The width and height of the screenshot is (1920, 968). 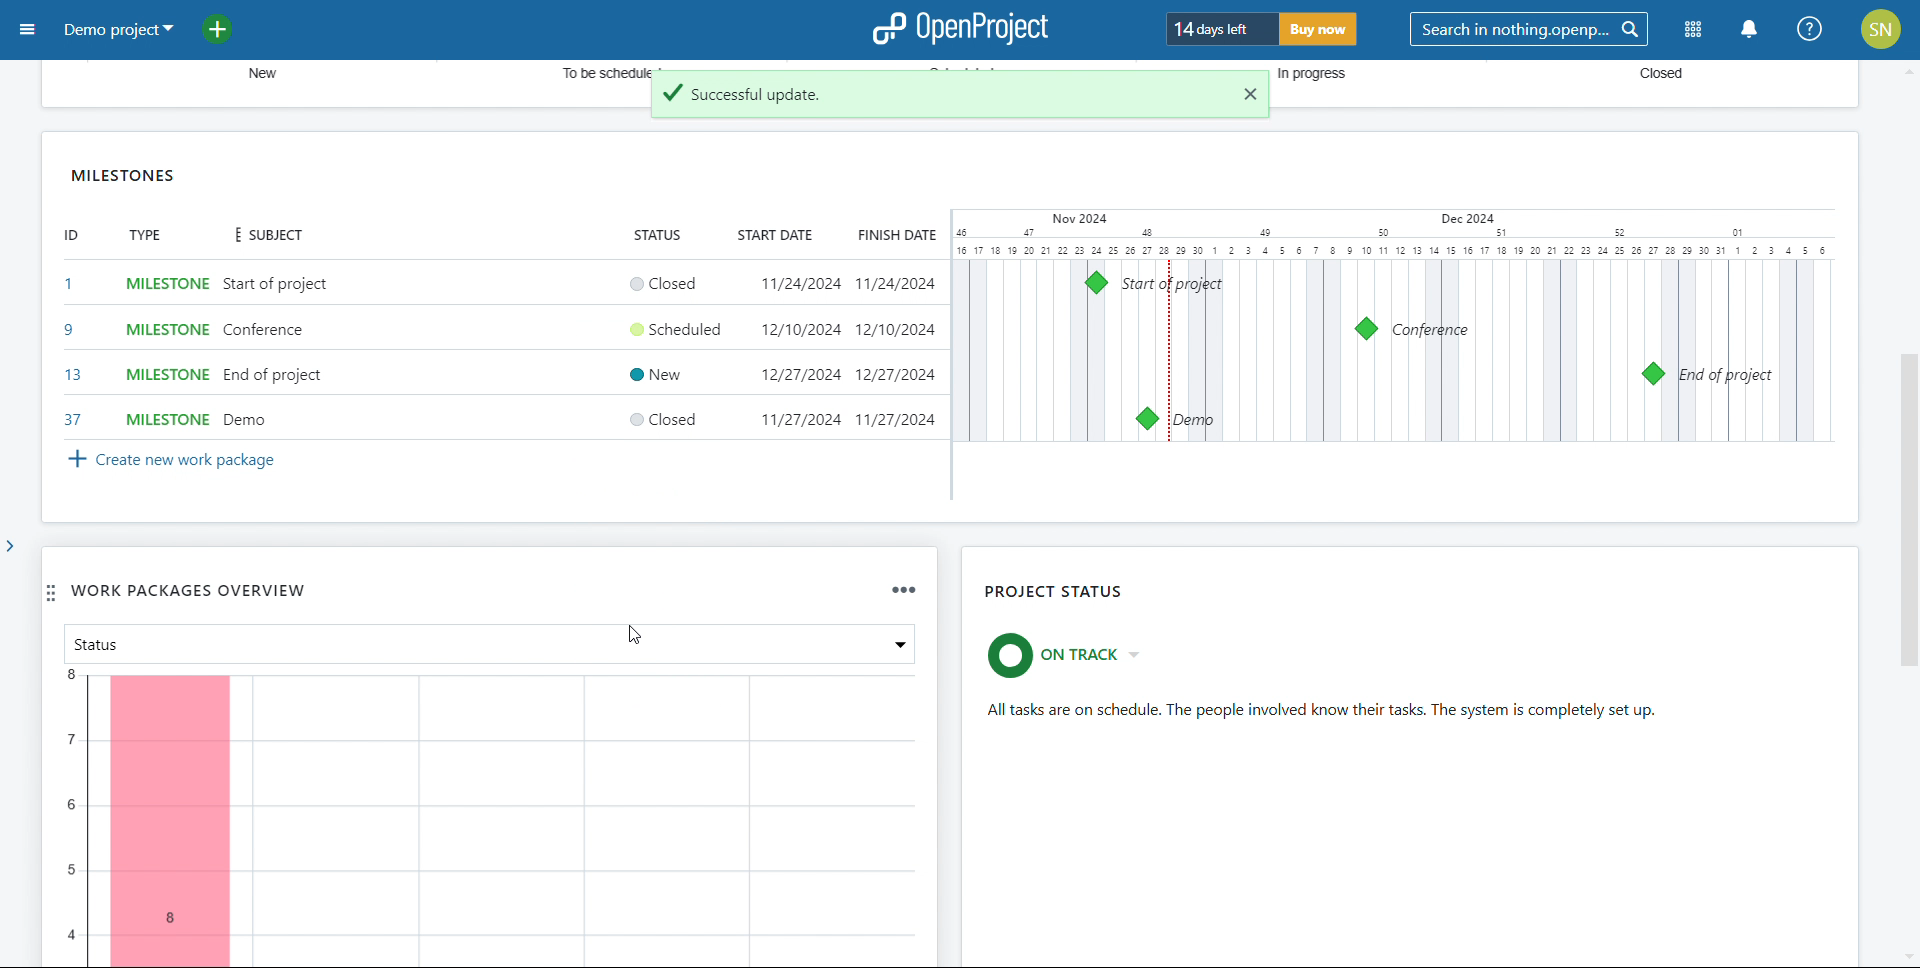 What do you see at coordinates (643, 640) in the screenshot?
I see `cursor` at bounding box center [643, 640].